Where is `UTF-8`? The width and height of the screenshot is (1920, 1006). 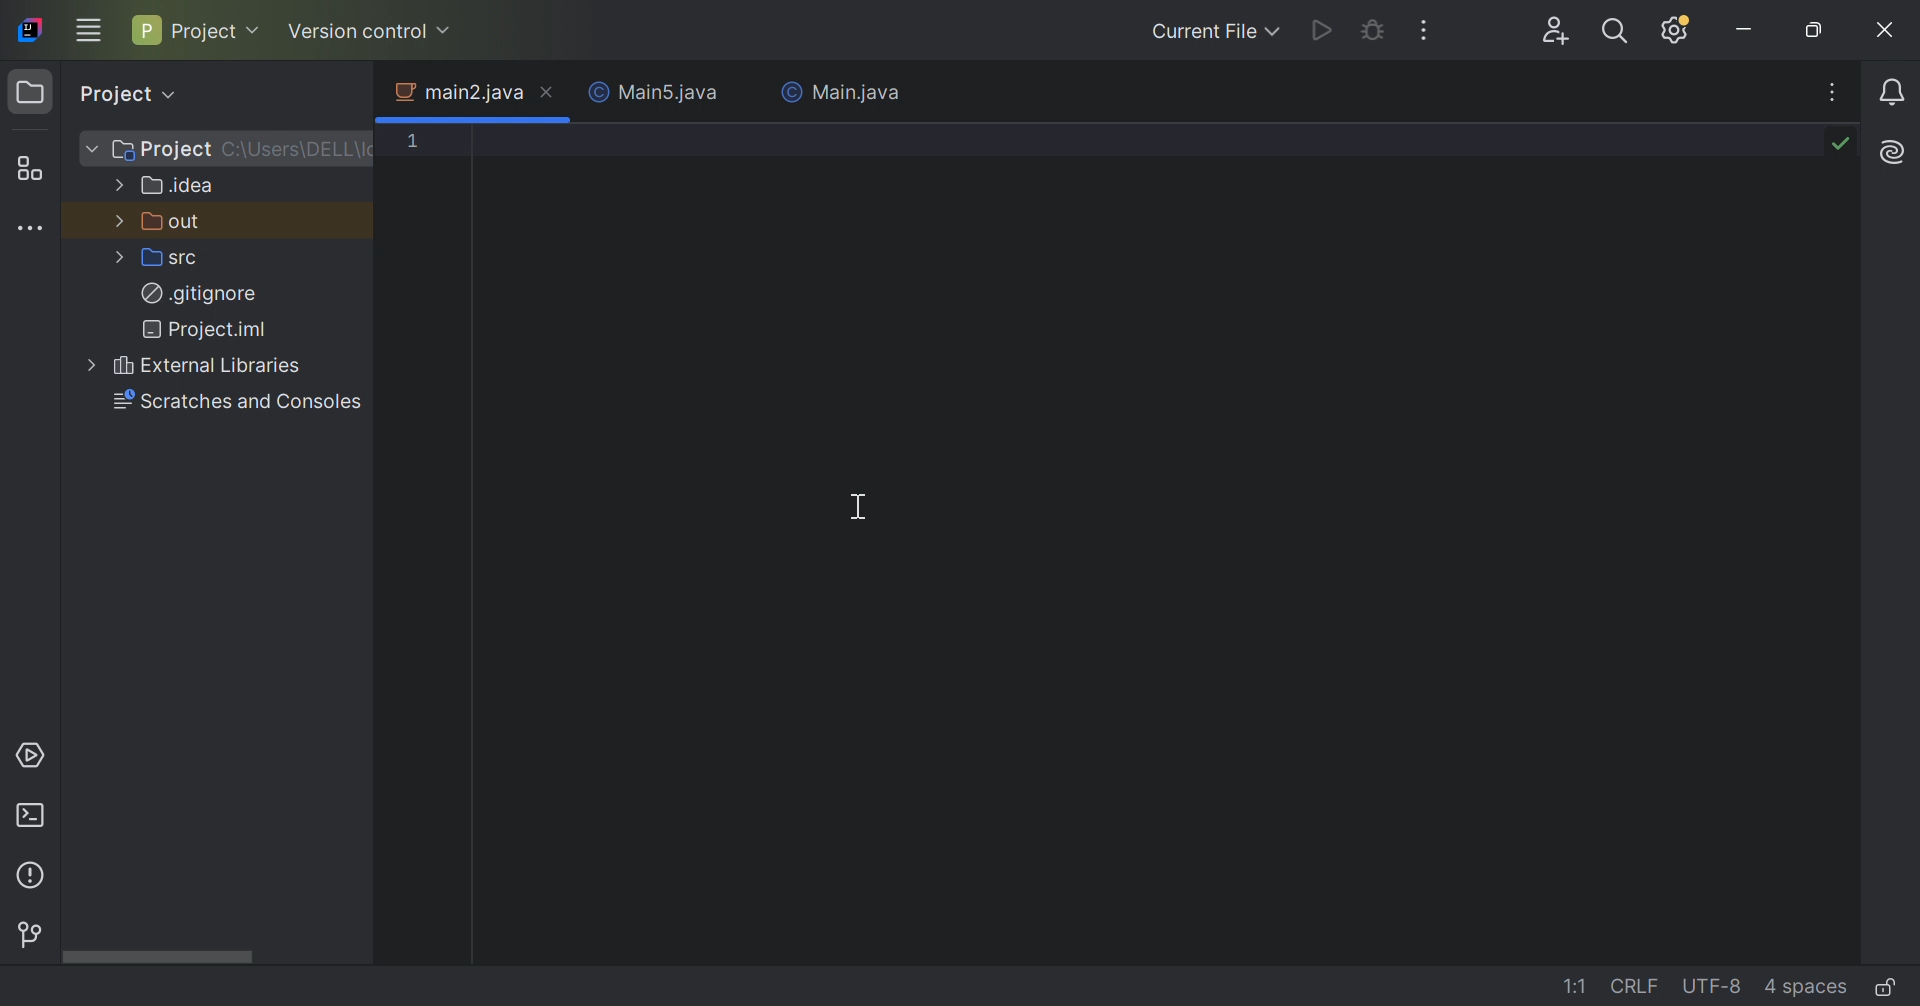 UTF-8 is located at coordinates (1717, 987).